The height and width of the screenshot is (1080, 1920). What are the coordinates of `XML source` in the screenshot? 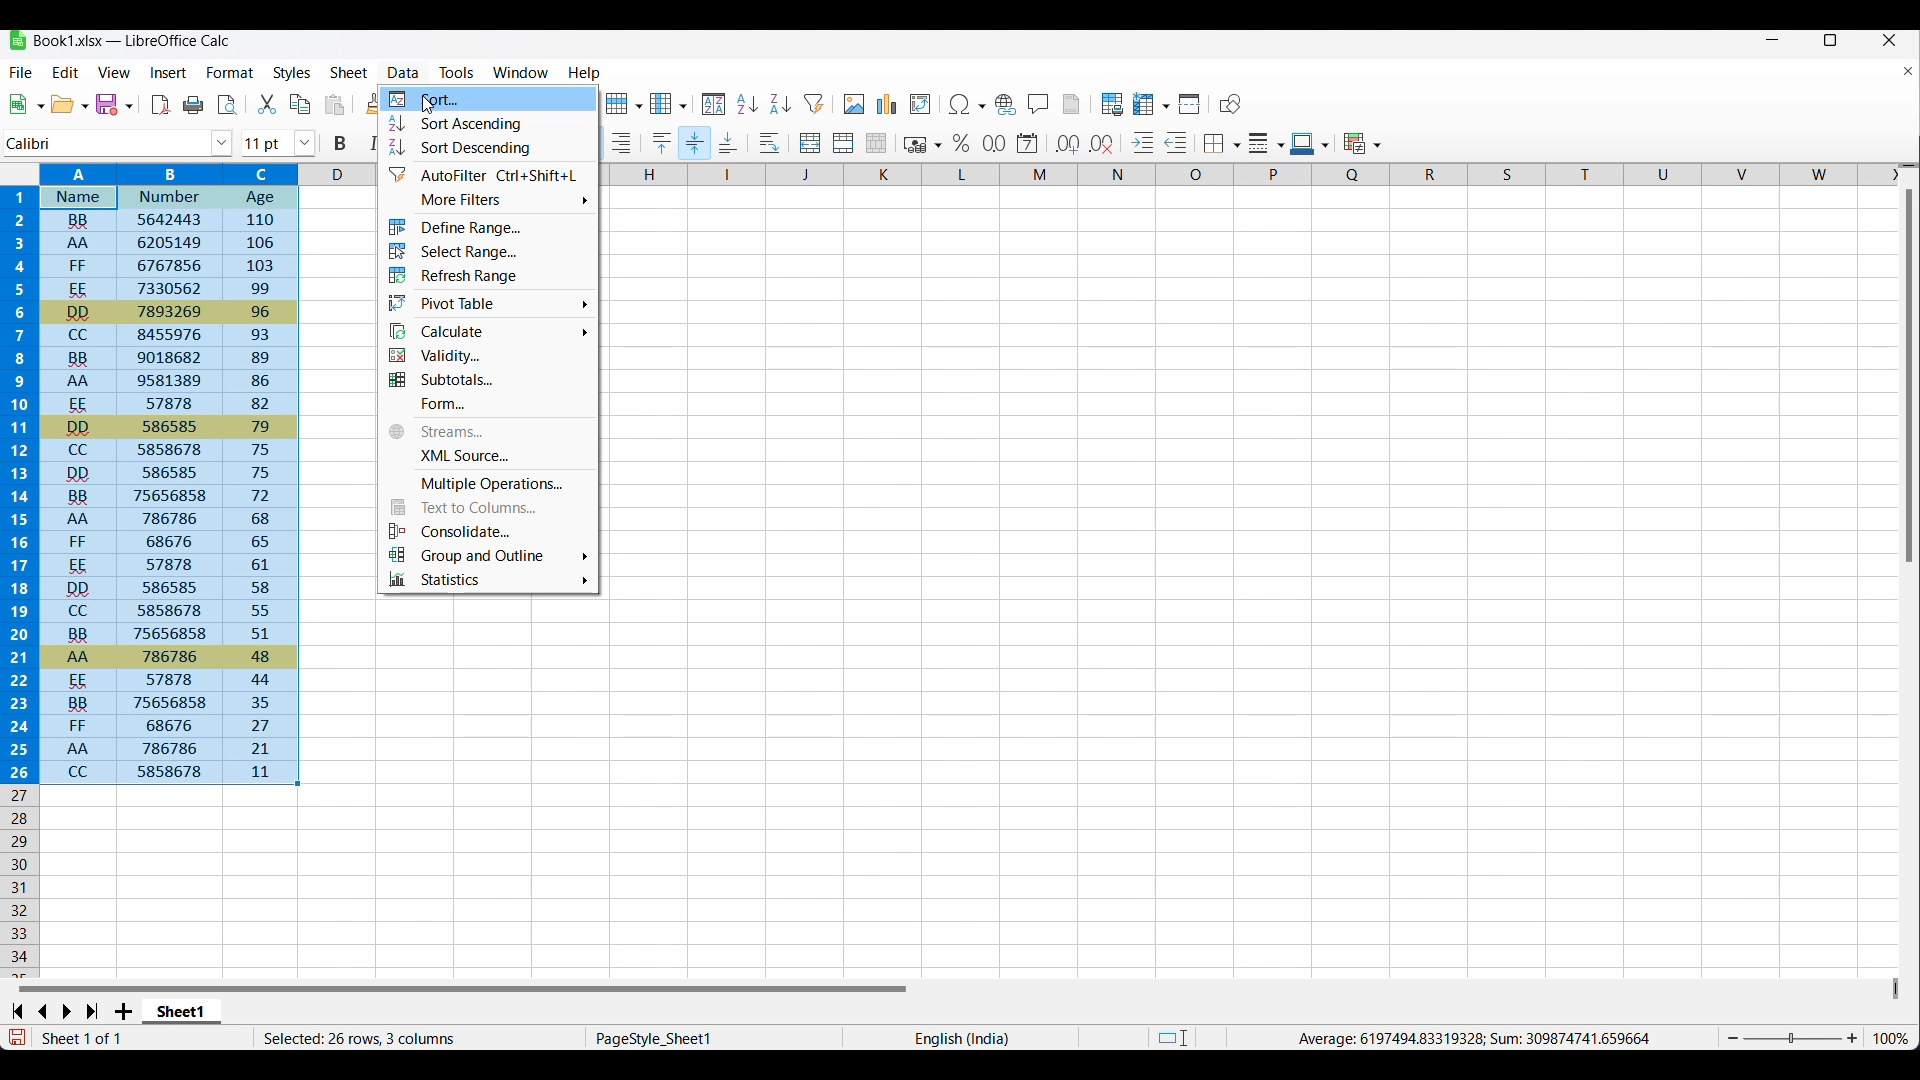 It's located at (488, 456).